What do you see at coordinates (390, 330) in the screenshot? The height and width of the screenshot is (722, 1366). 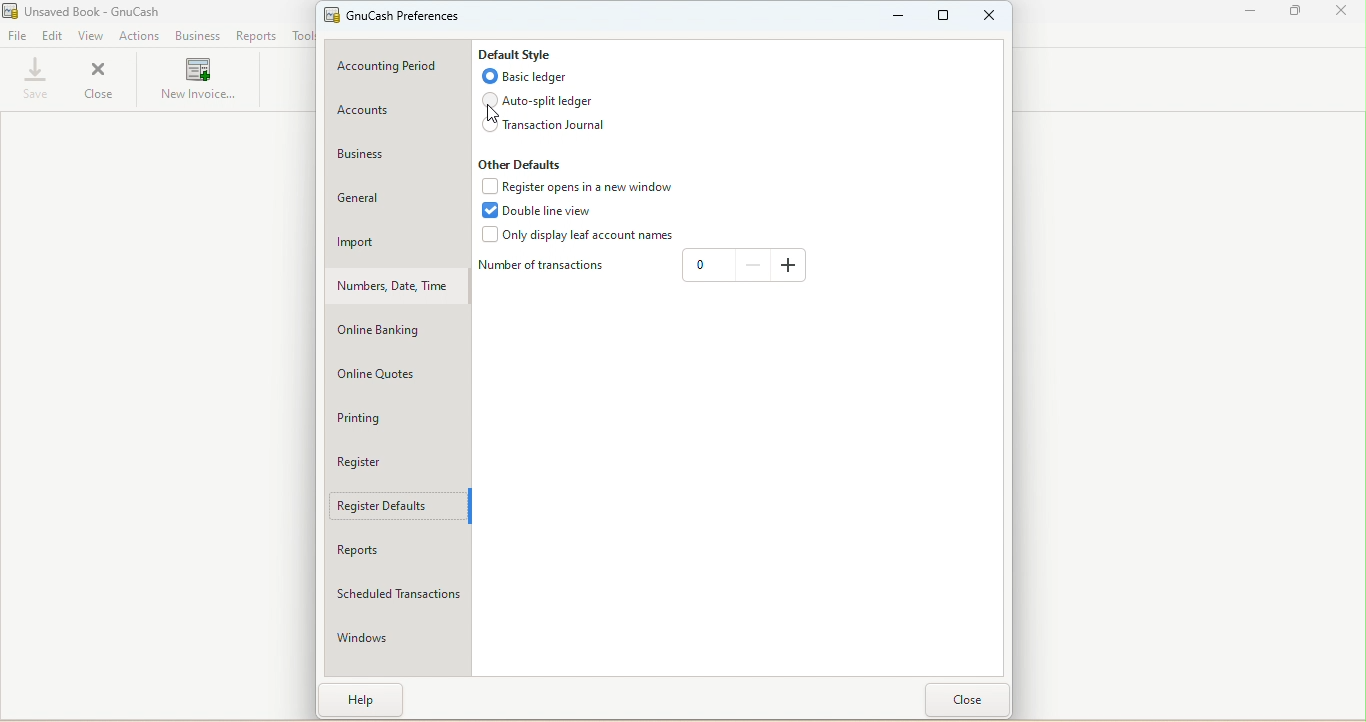 I see `Online banking` at bounding box center [390, 330].